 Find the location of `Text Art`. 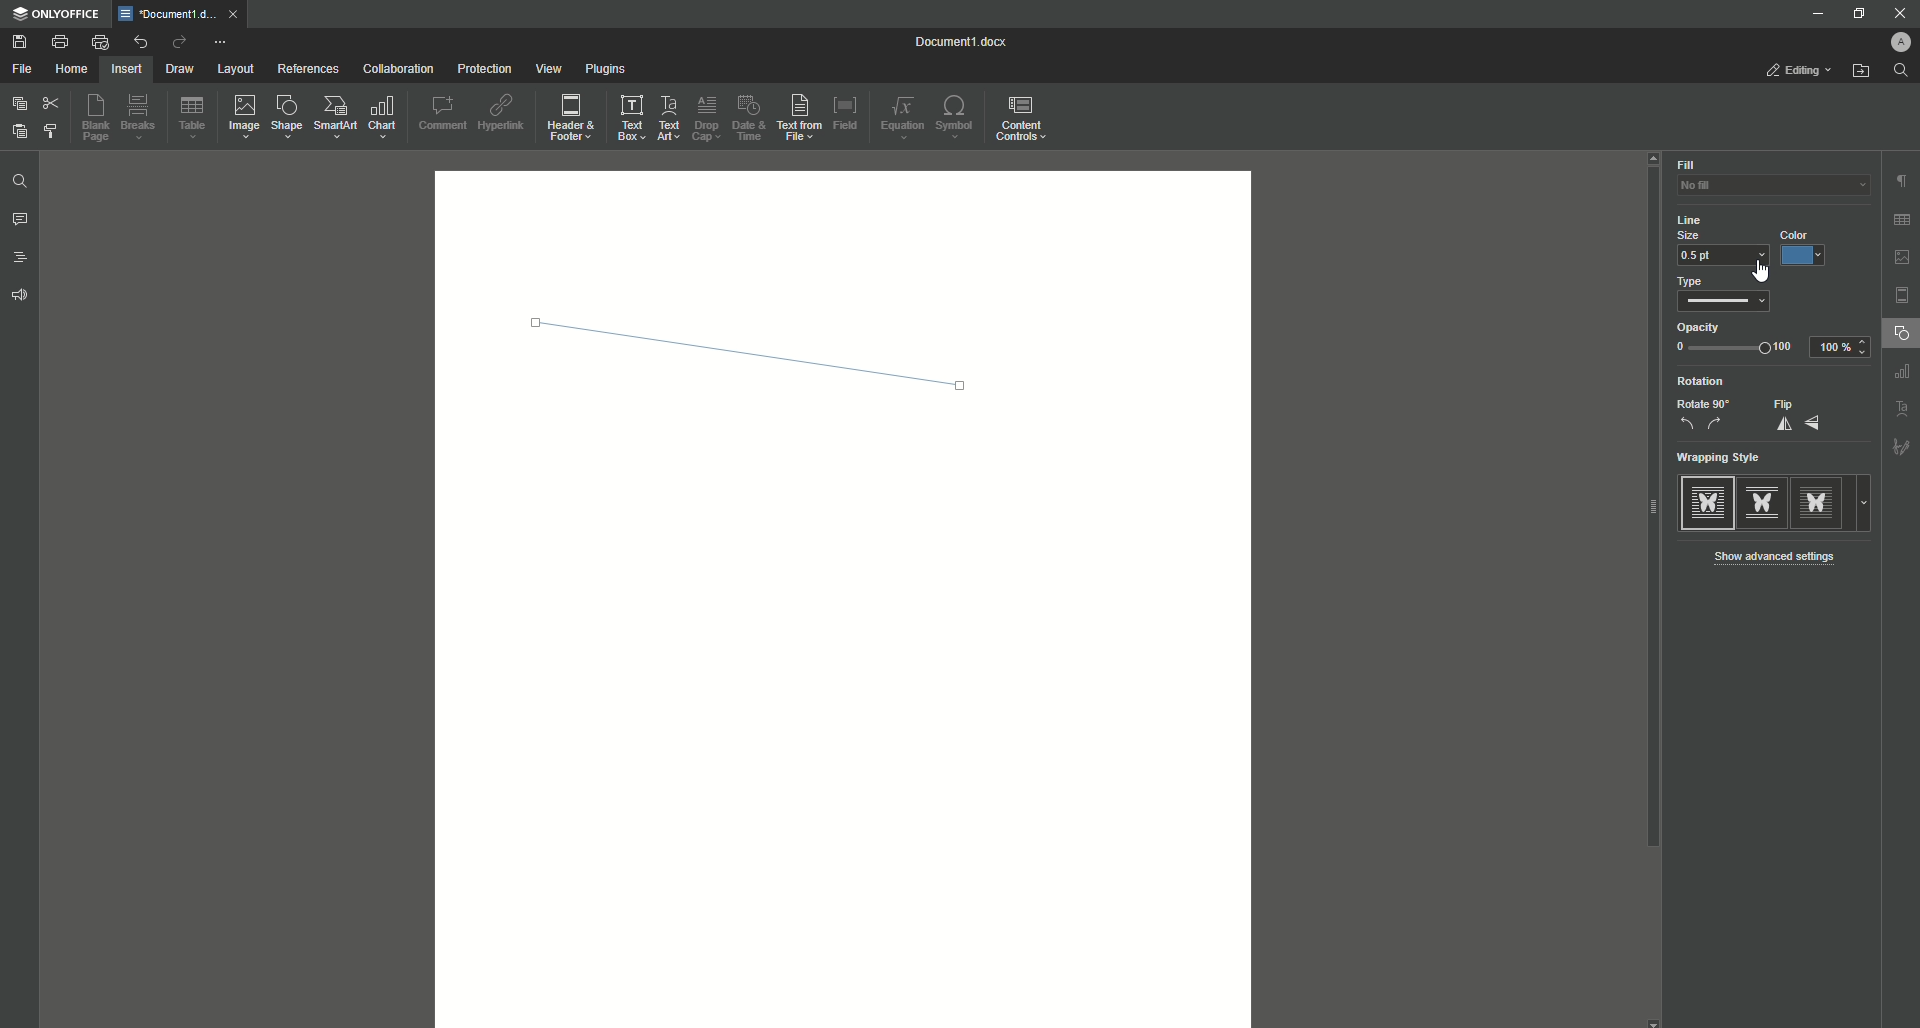

Text Art is located at coordinates (670, 117).